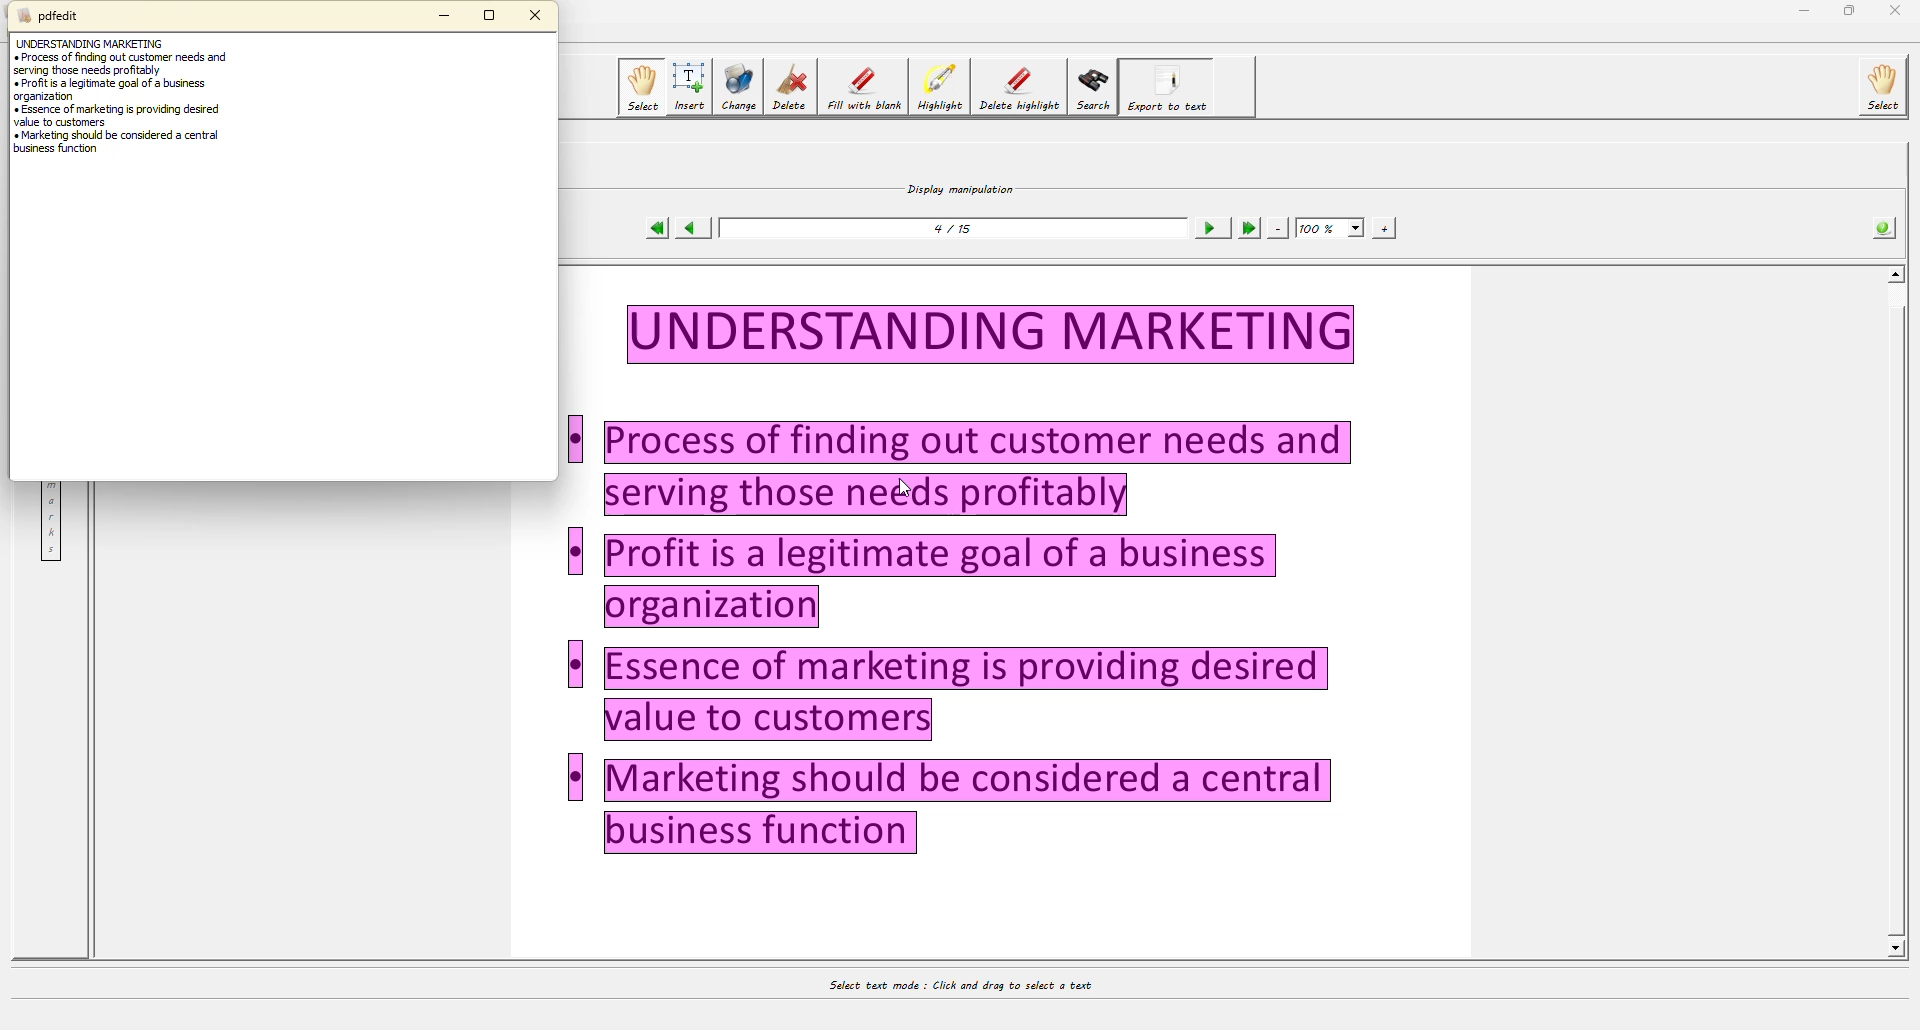 This screenshot has height=1030, width=1920. What do you see at coordinates (54, 17) in the screenshot?
I see `pdfedit` at bounding box center [54, 17].